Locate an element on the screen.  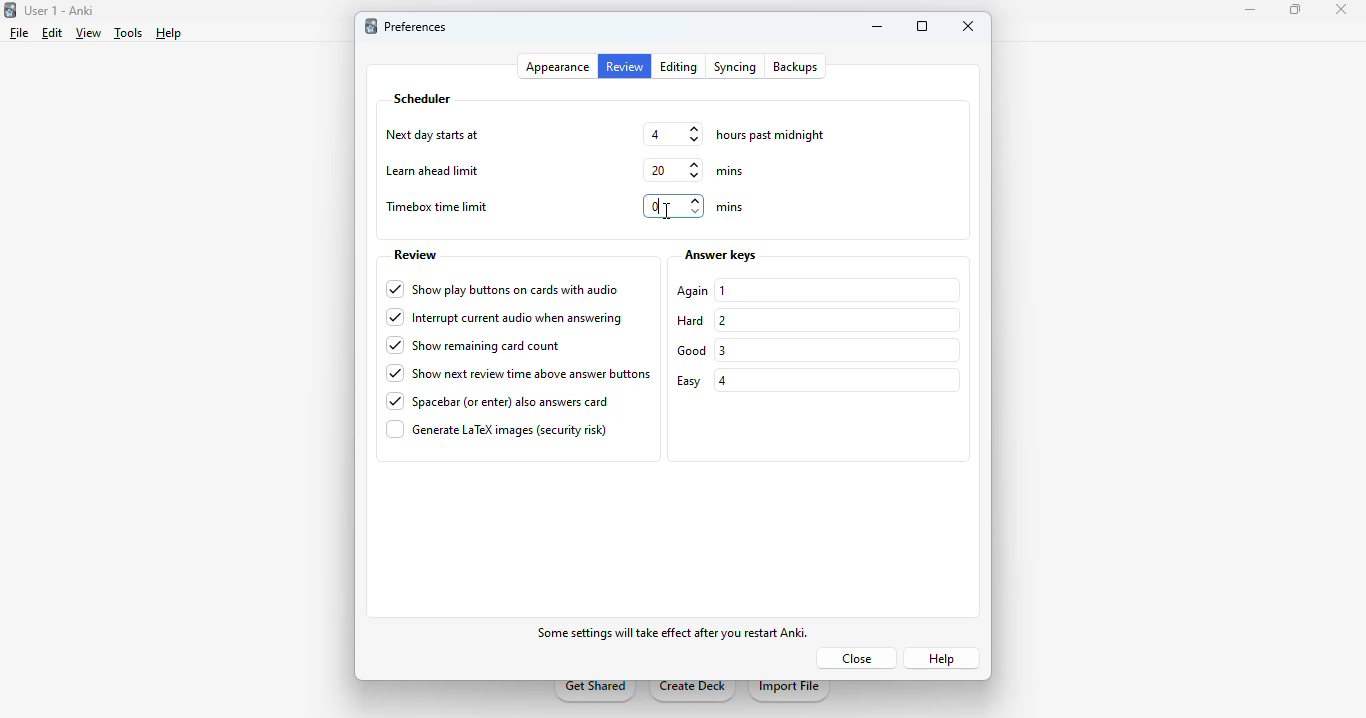
view is located at coordinates (88, 34).